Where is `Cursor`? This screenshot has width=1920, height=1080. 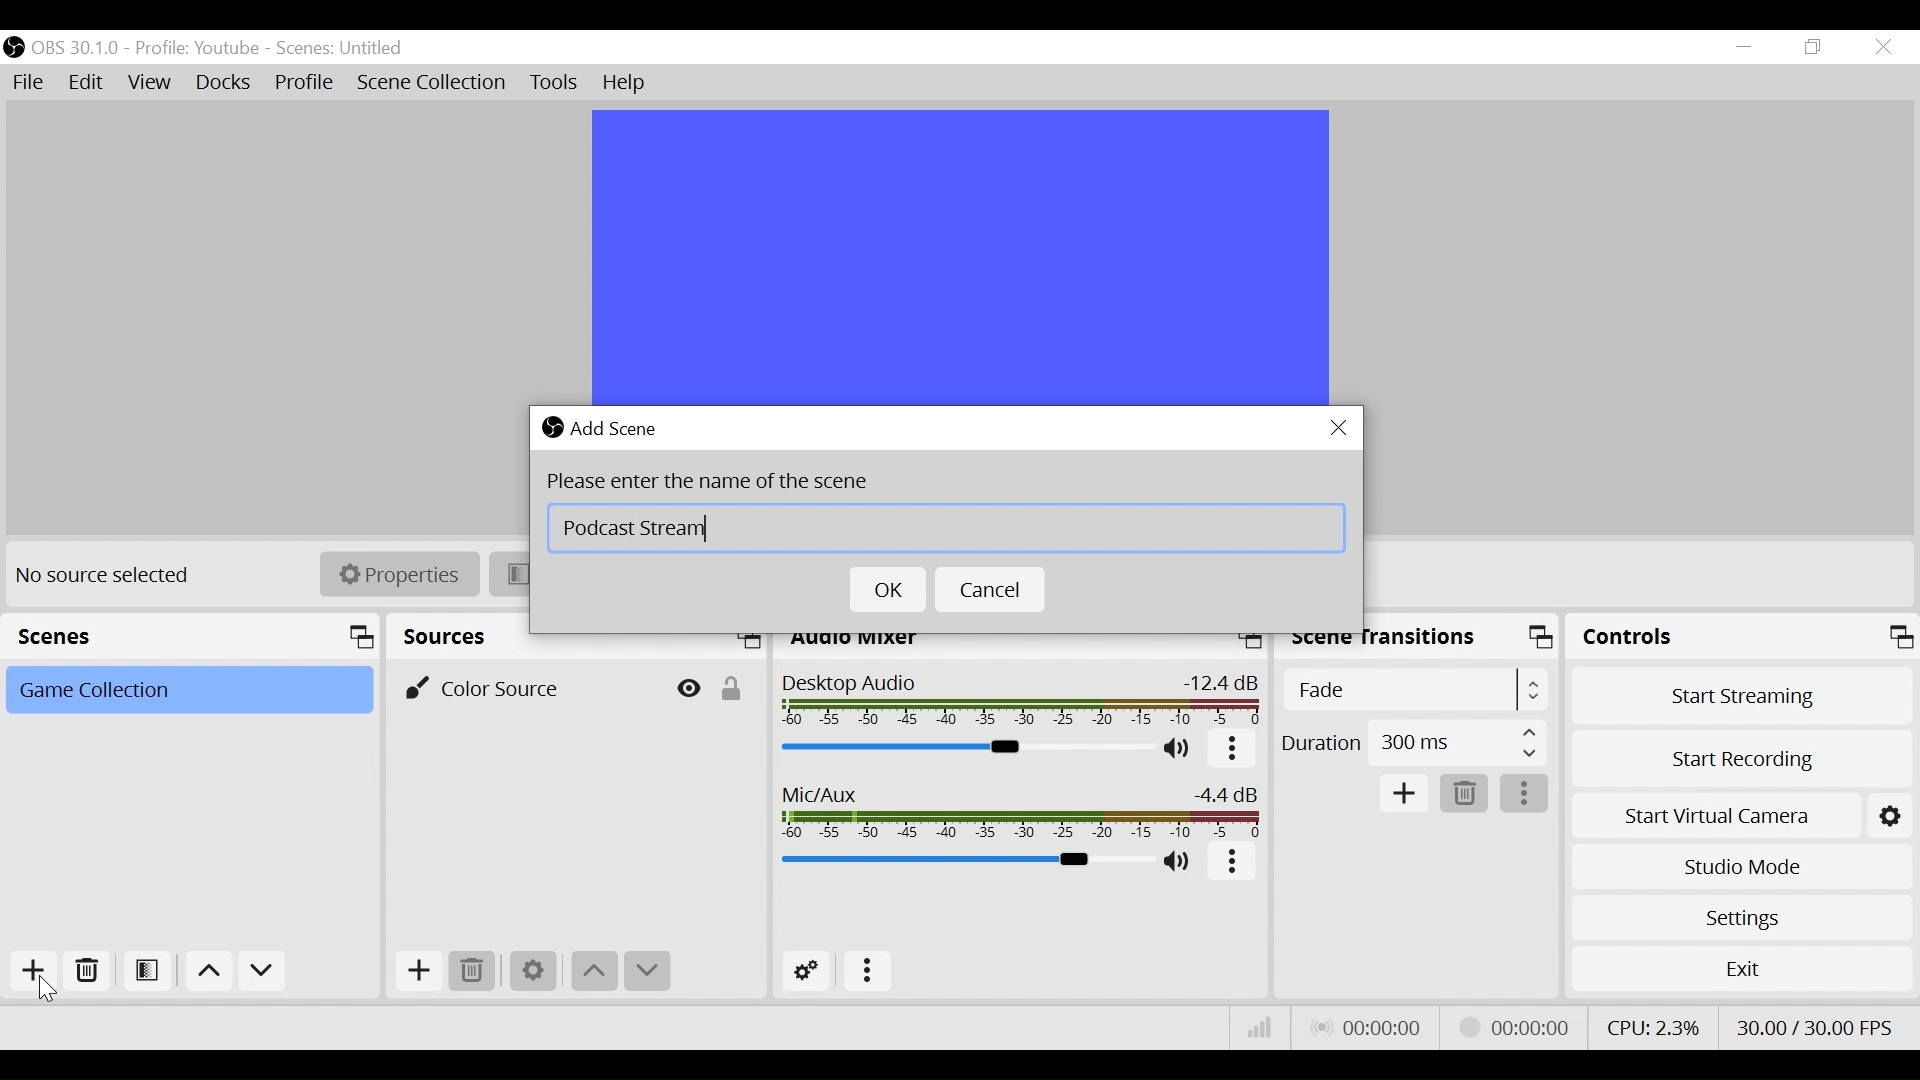
Cursor is located at coordinates (51, 988).